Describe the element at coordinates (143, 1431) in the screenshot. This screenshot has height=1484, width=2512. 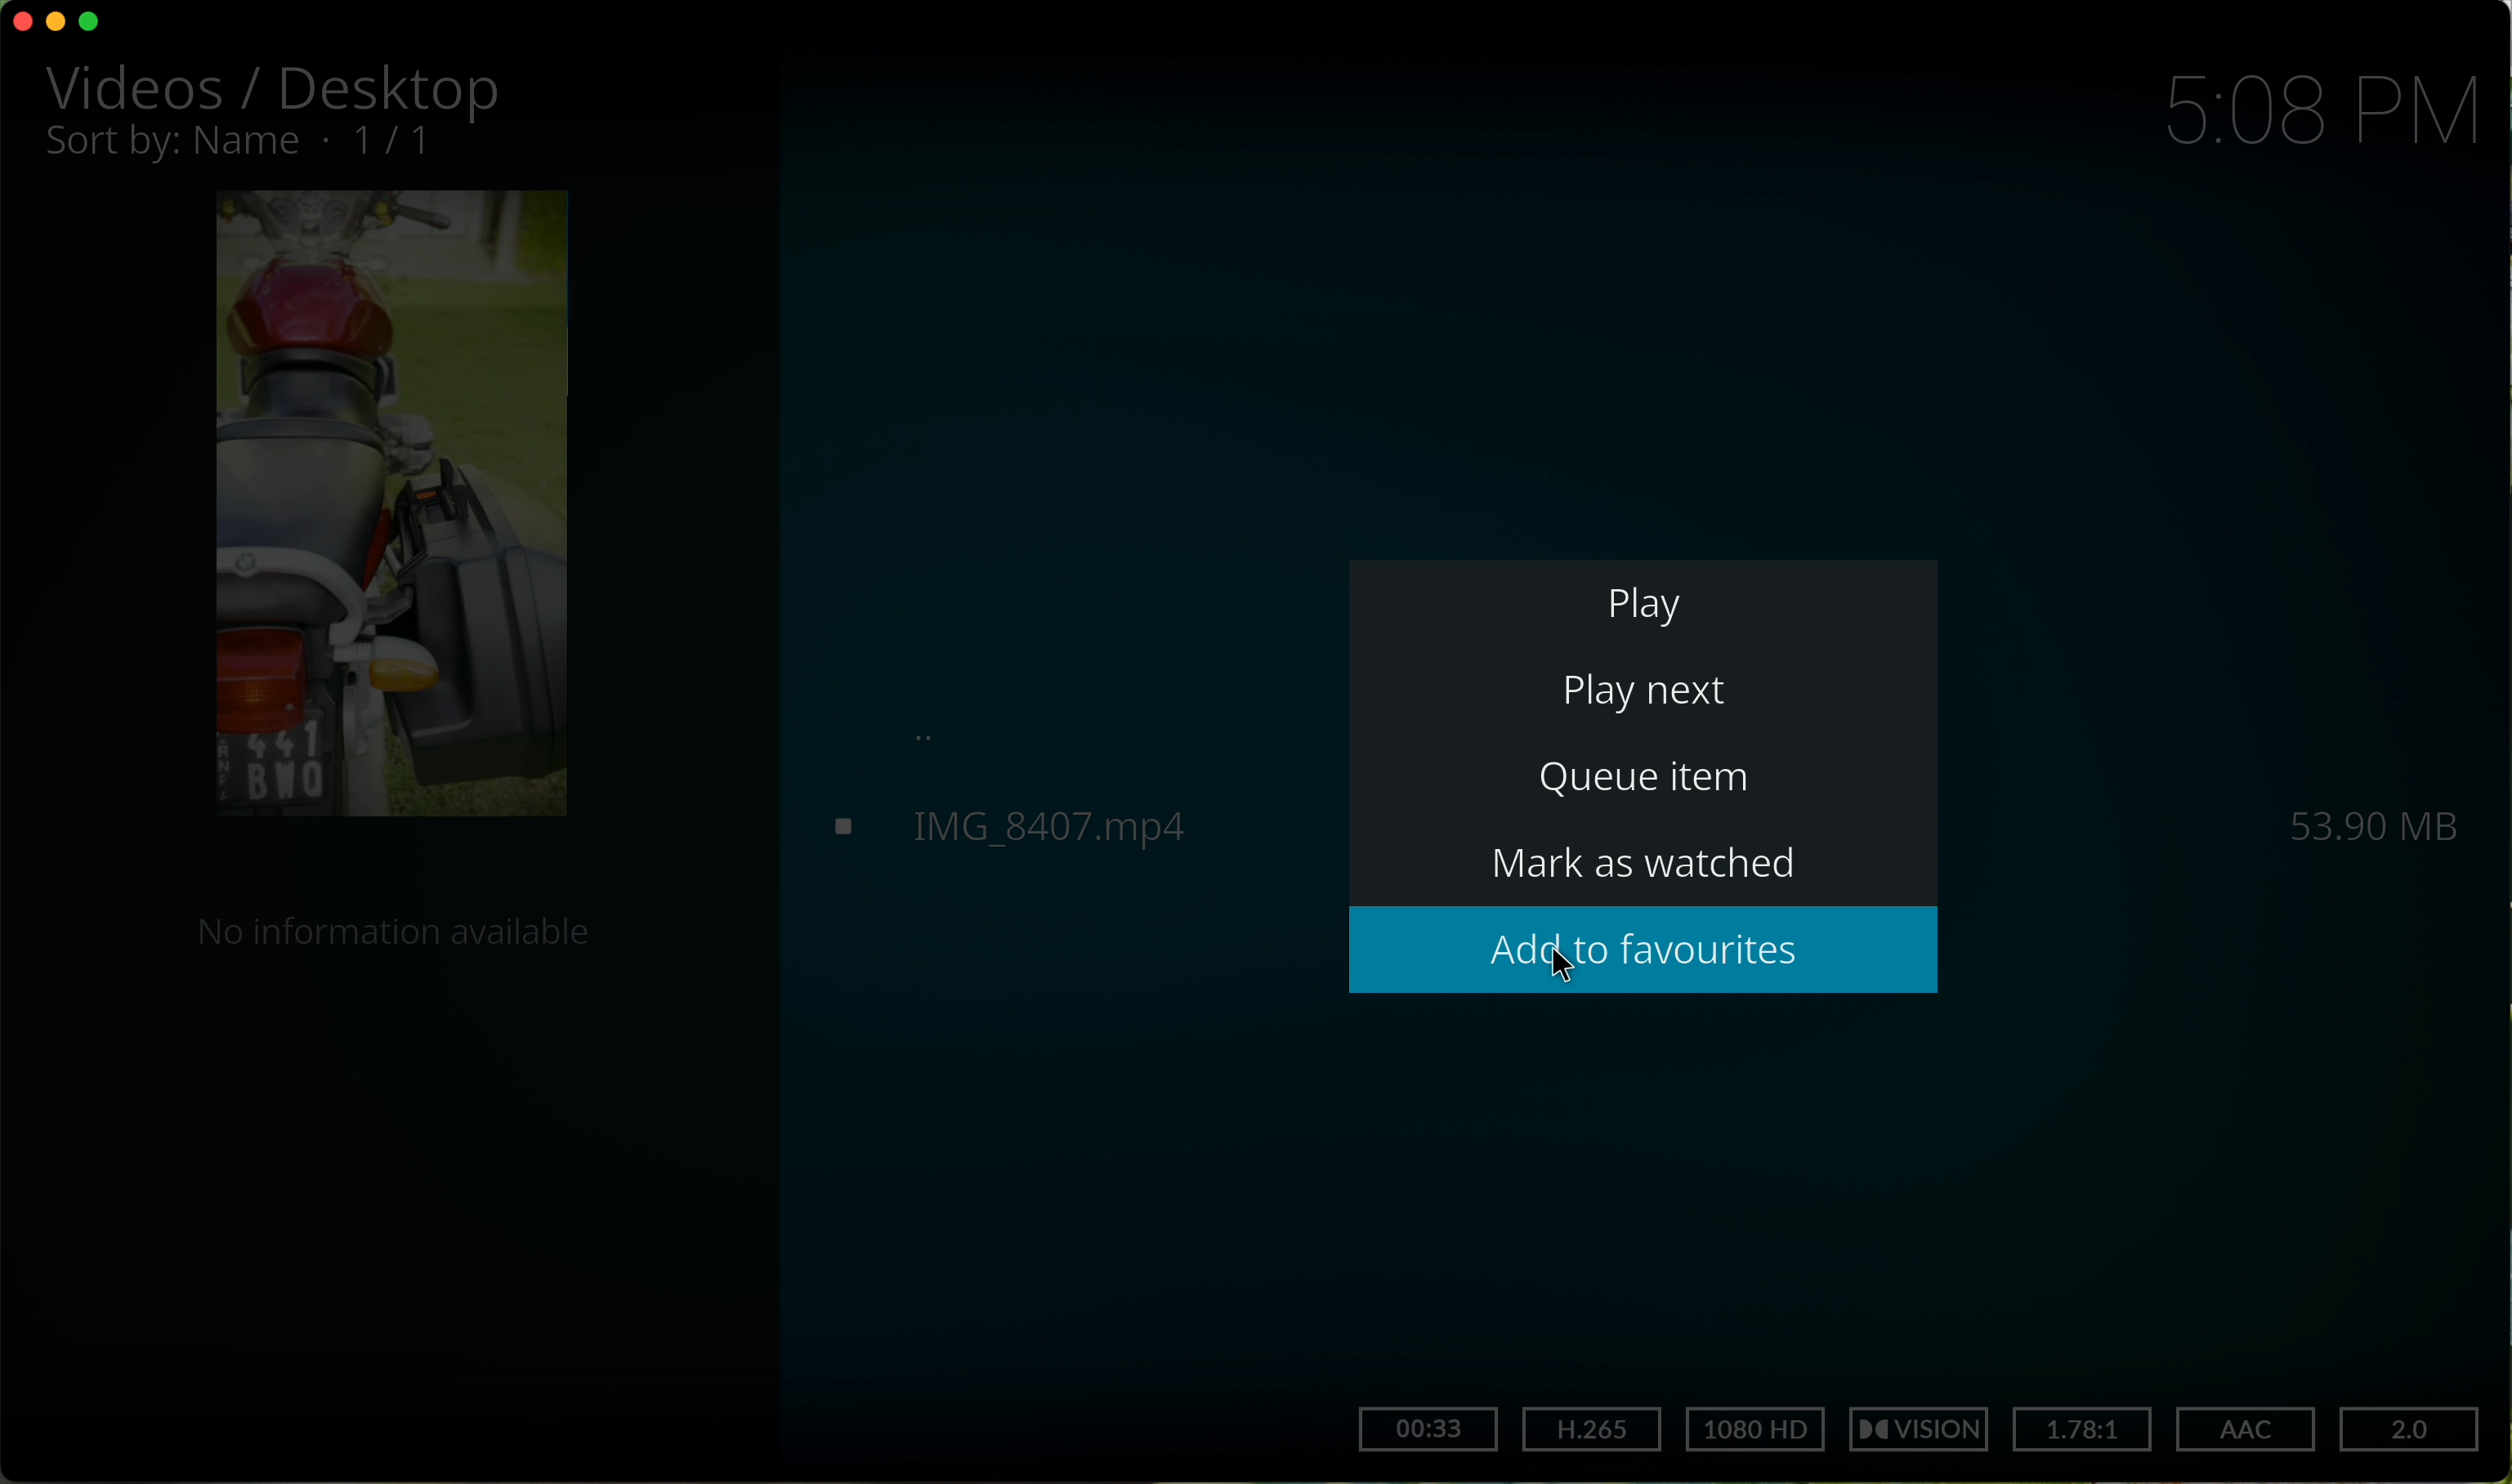
I see `options` at that location.